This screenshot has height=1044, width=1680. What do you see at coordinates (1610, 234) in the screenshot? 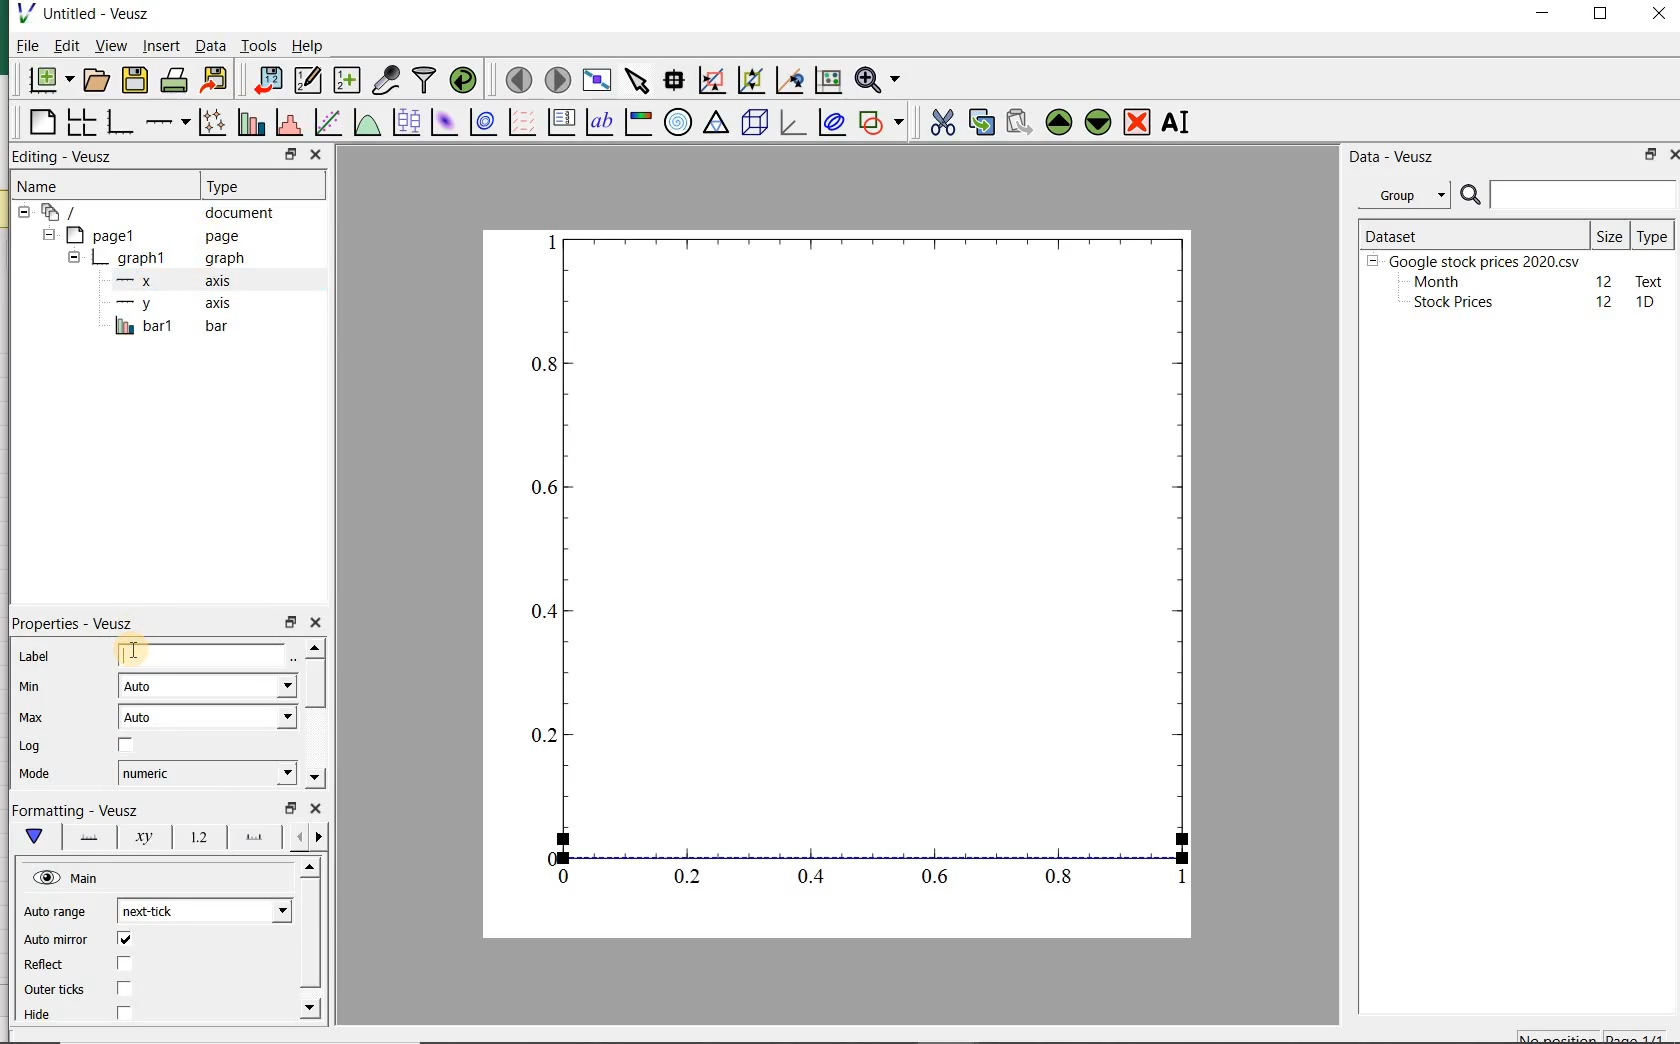
I see `Size` at bounding box center [1610, 234].